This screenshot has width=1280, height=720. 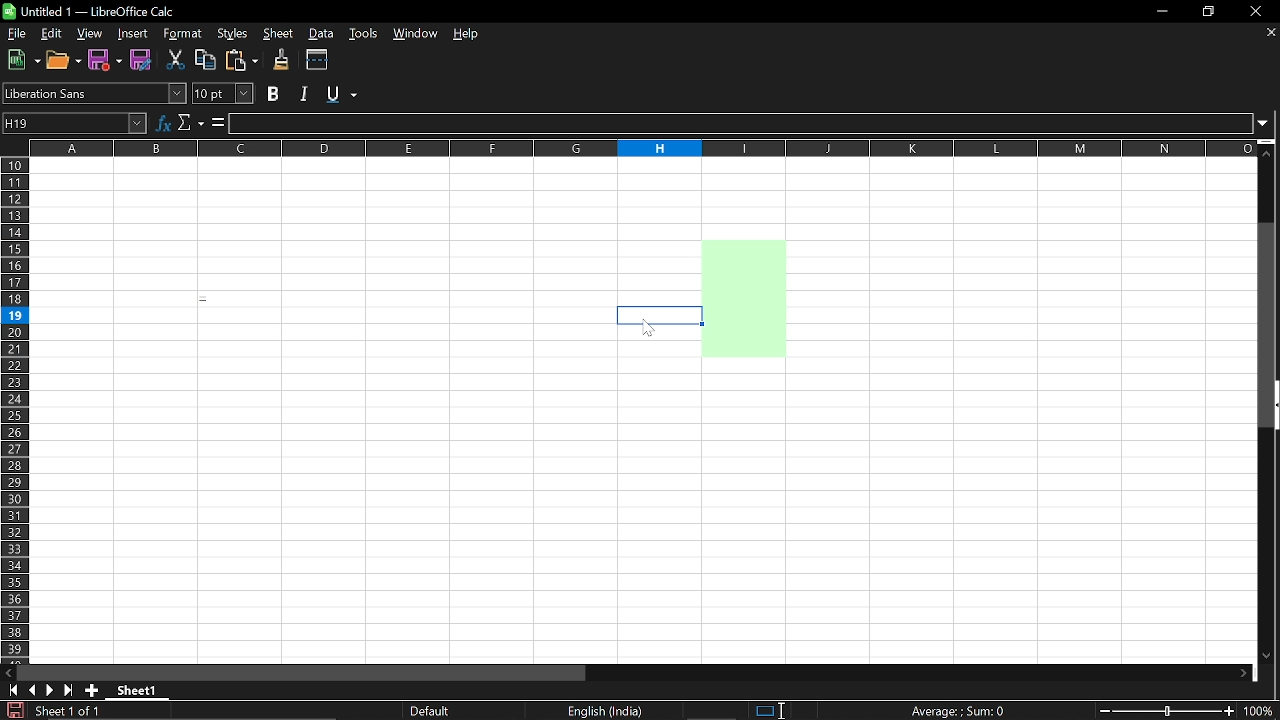 I want to click on Close sheets, so click(x=1269, y=34).